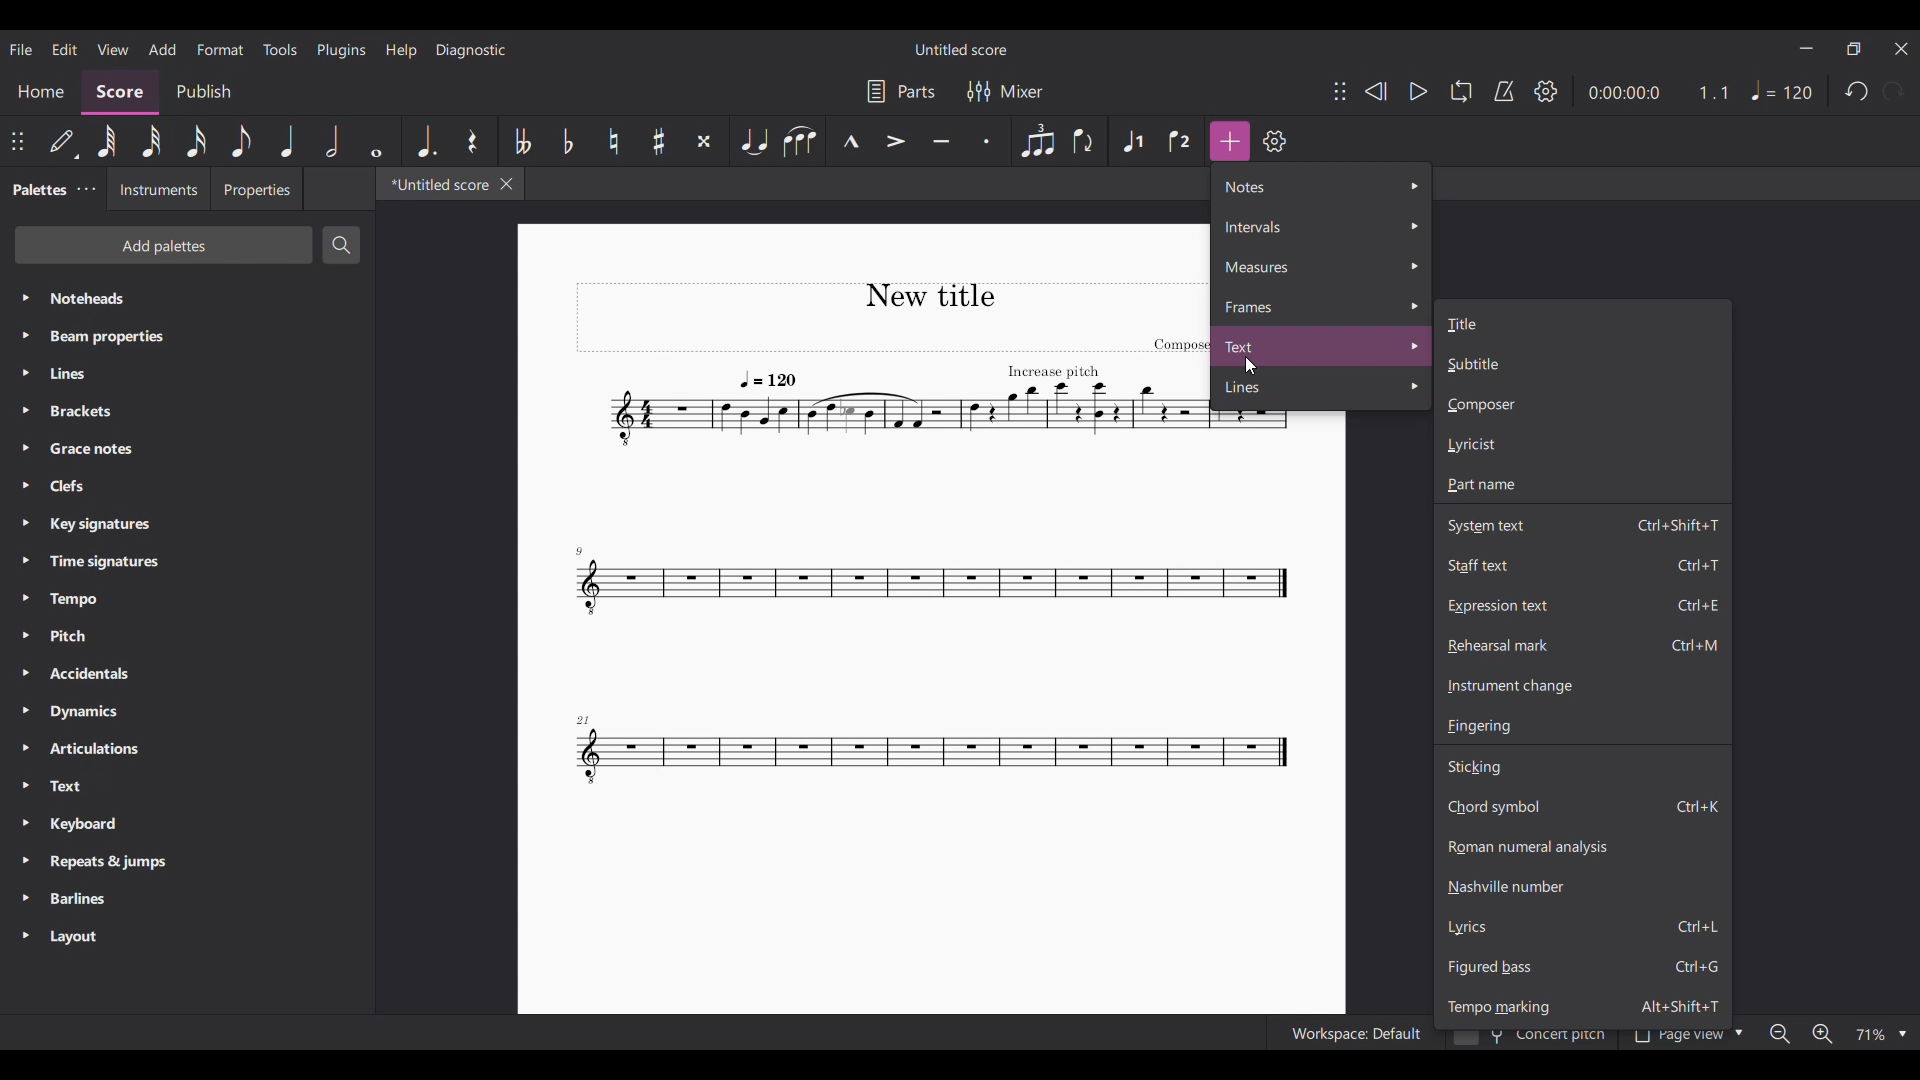 The height and width of the screenshot is (1080, 1920). I want to click on Close tab, so click(506, 184).